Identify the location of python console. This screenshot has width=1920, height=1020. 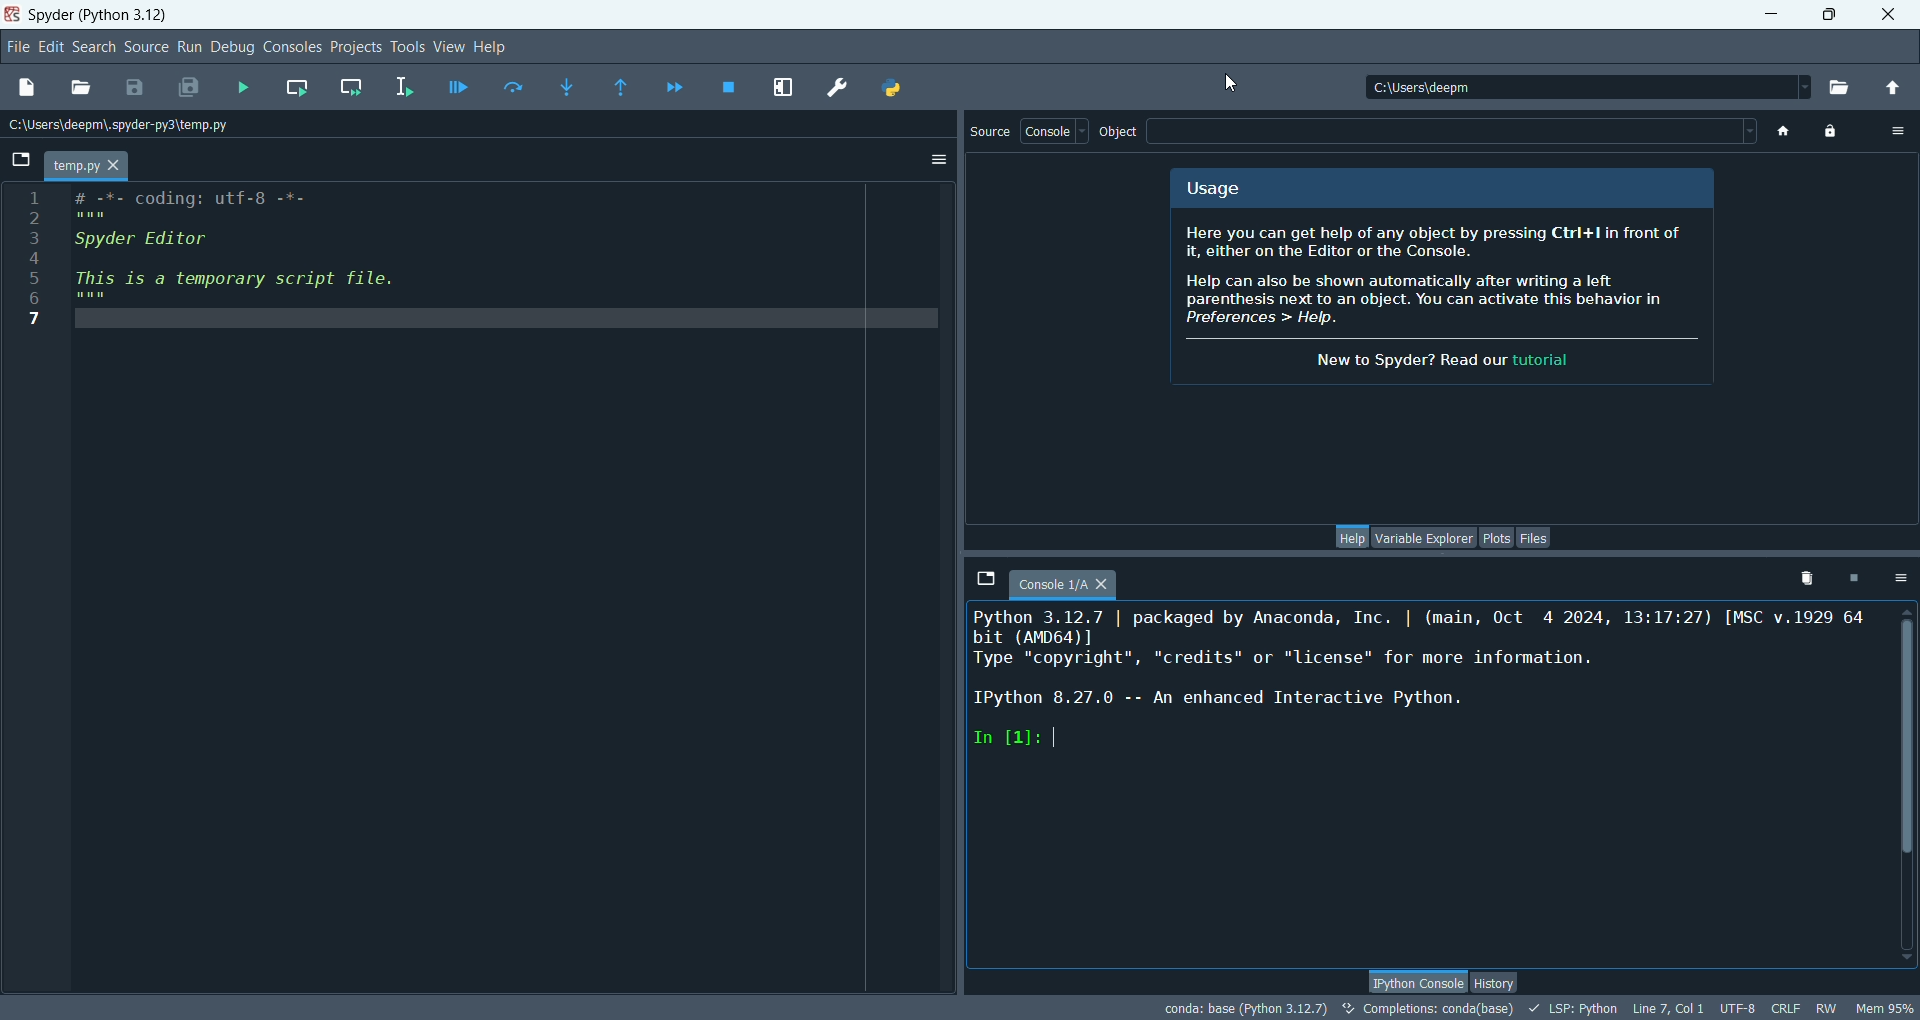
(1415, 979).